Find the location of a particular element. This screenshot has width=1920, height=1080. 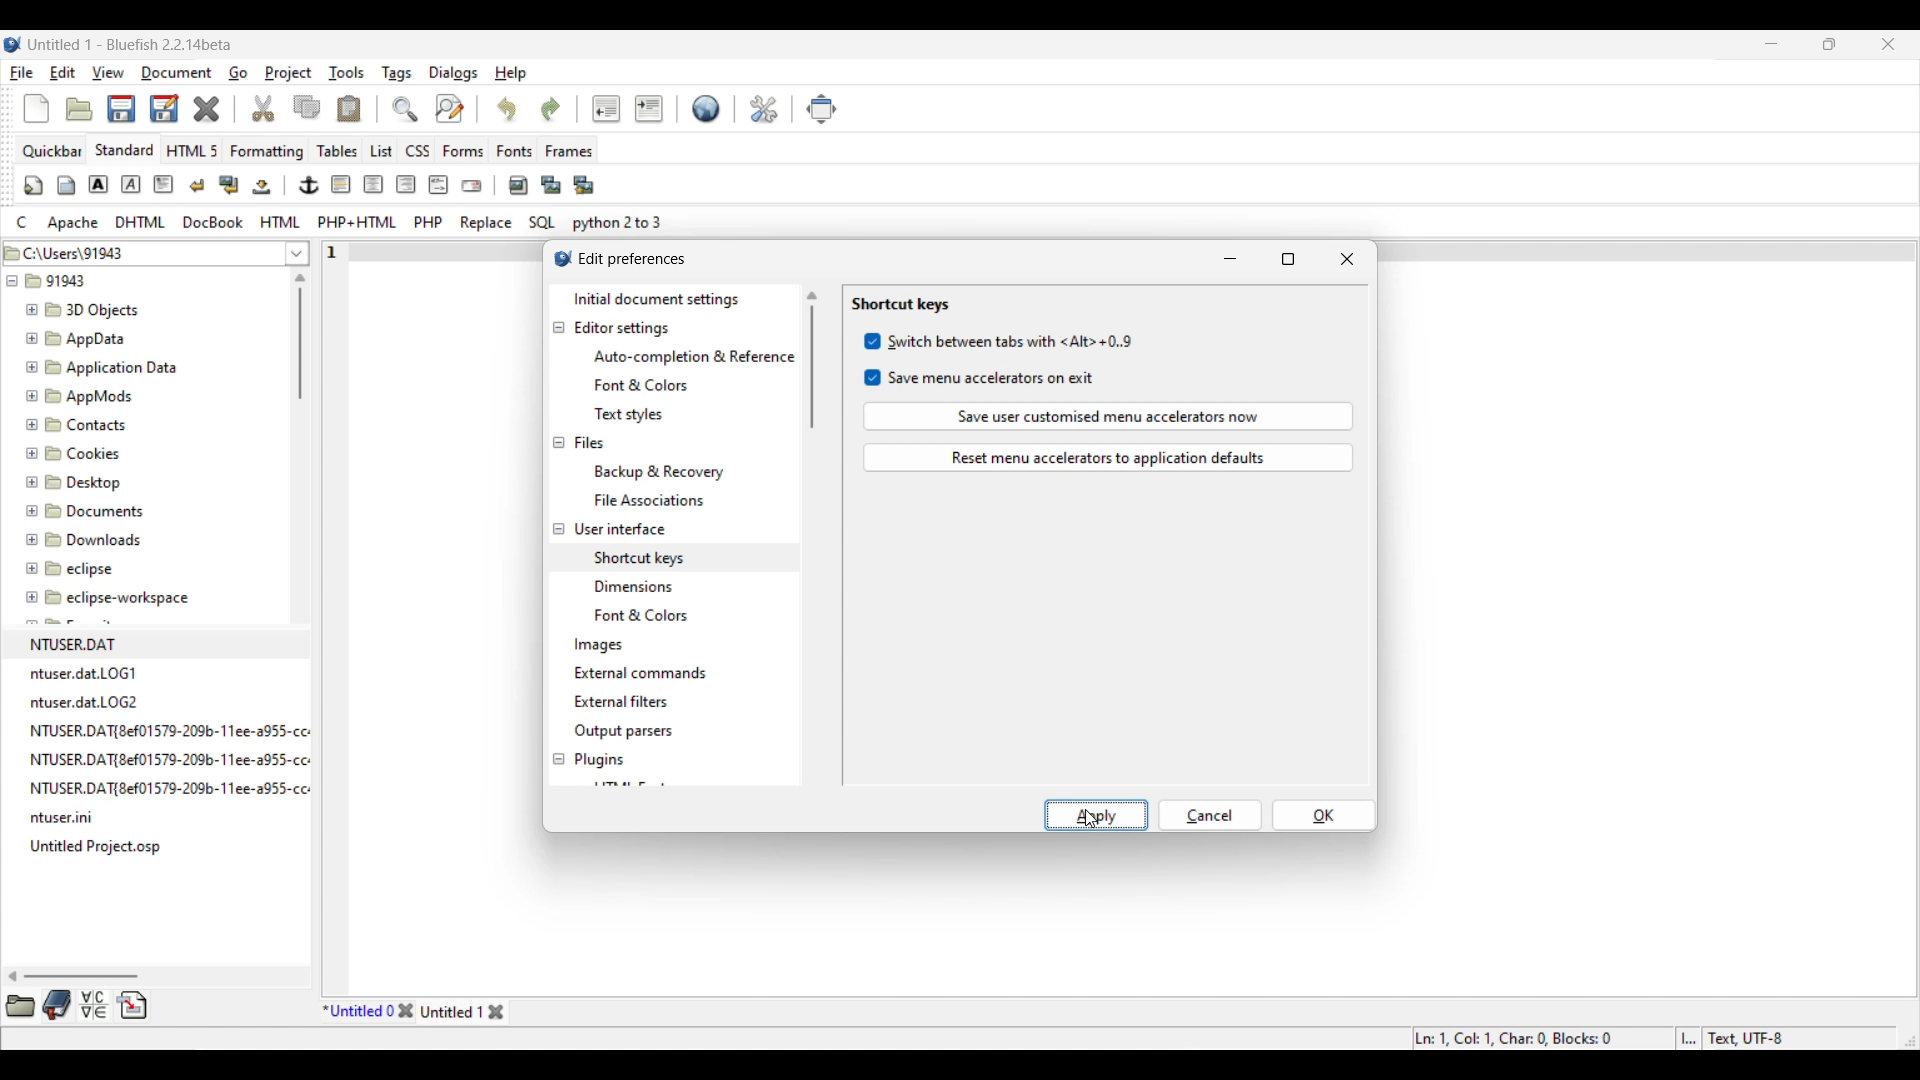

Go menu is located at coordinates (237, 73).